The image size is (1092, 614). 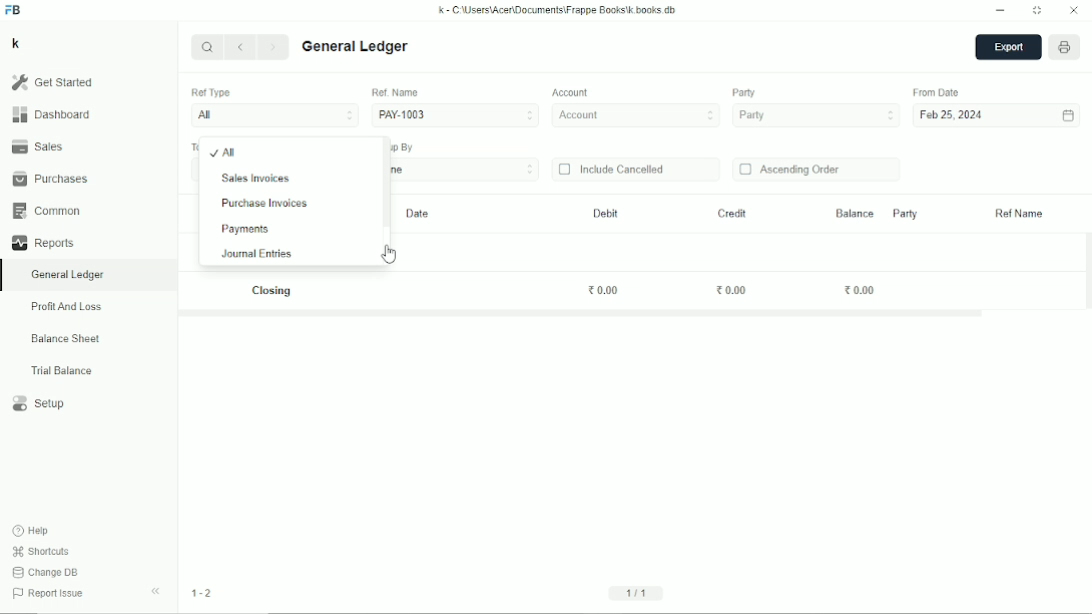 I want to click on Ref Type, so click(x=210, y=93).